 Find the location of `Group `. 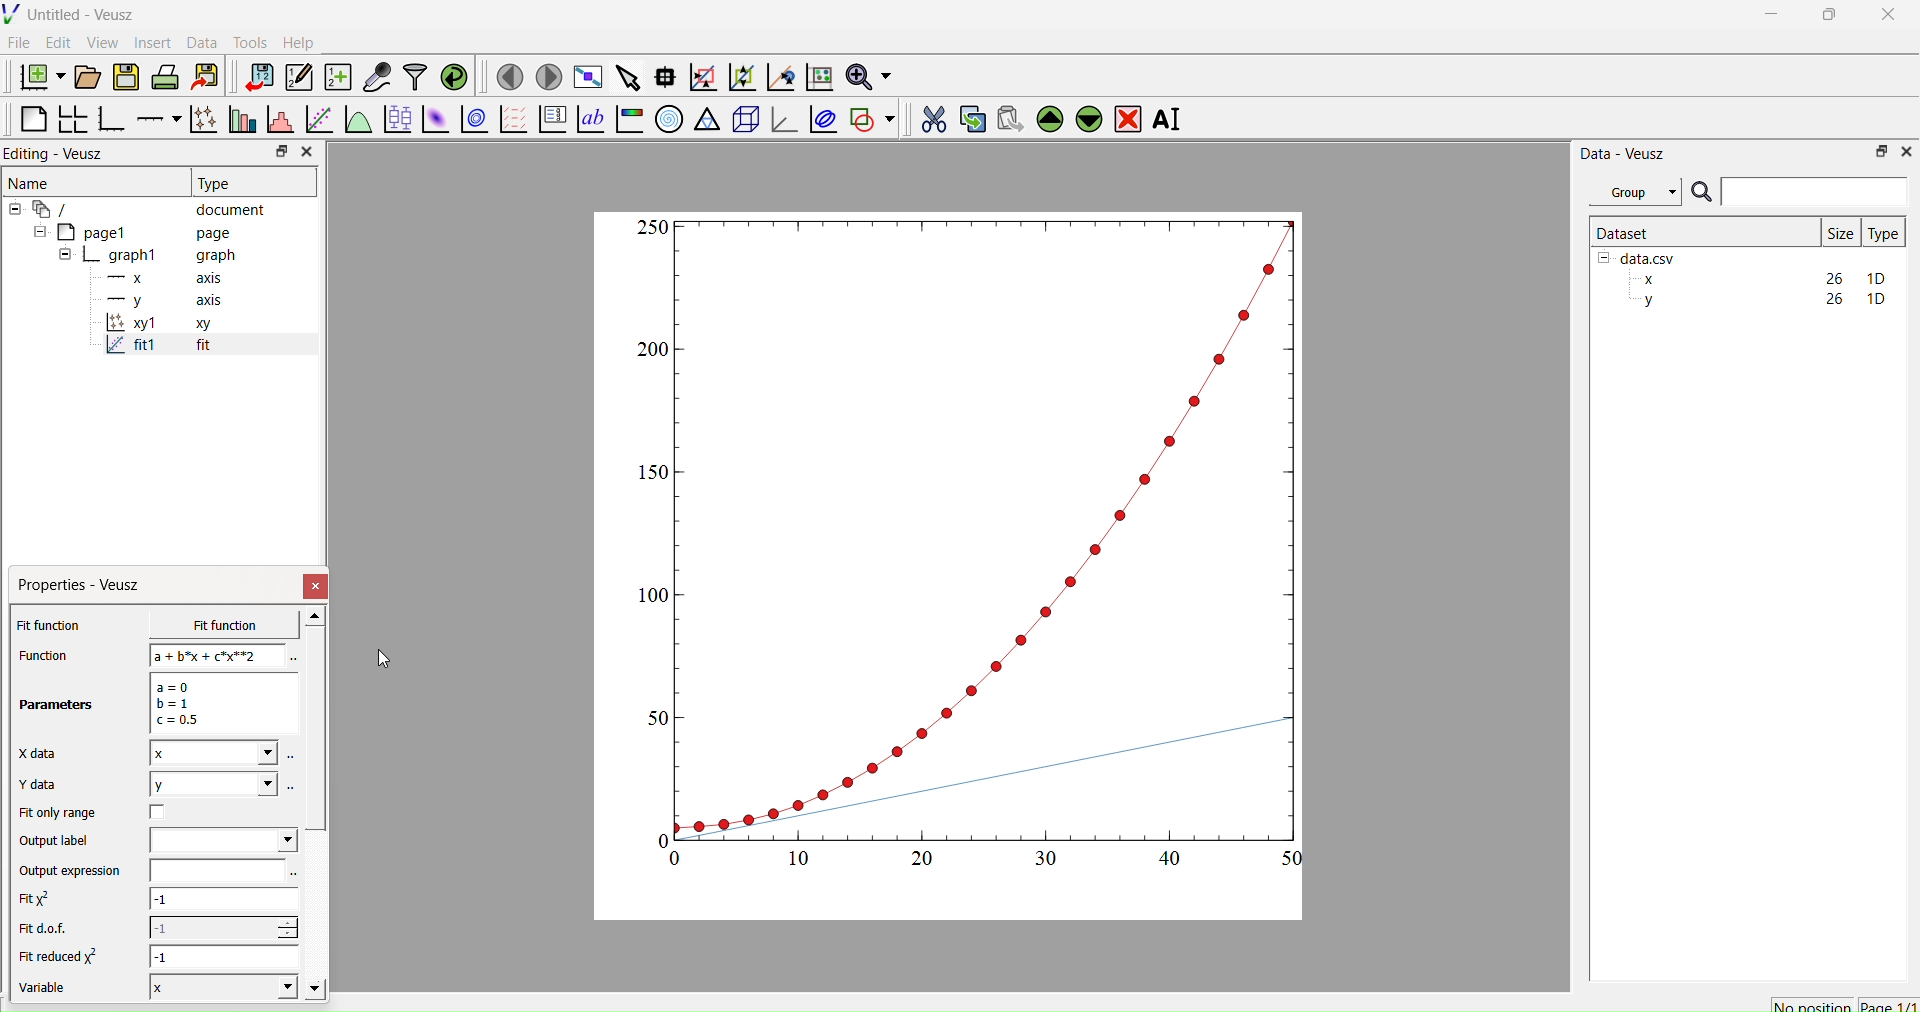

Group  is located at coordinates (1634, 192).